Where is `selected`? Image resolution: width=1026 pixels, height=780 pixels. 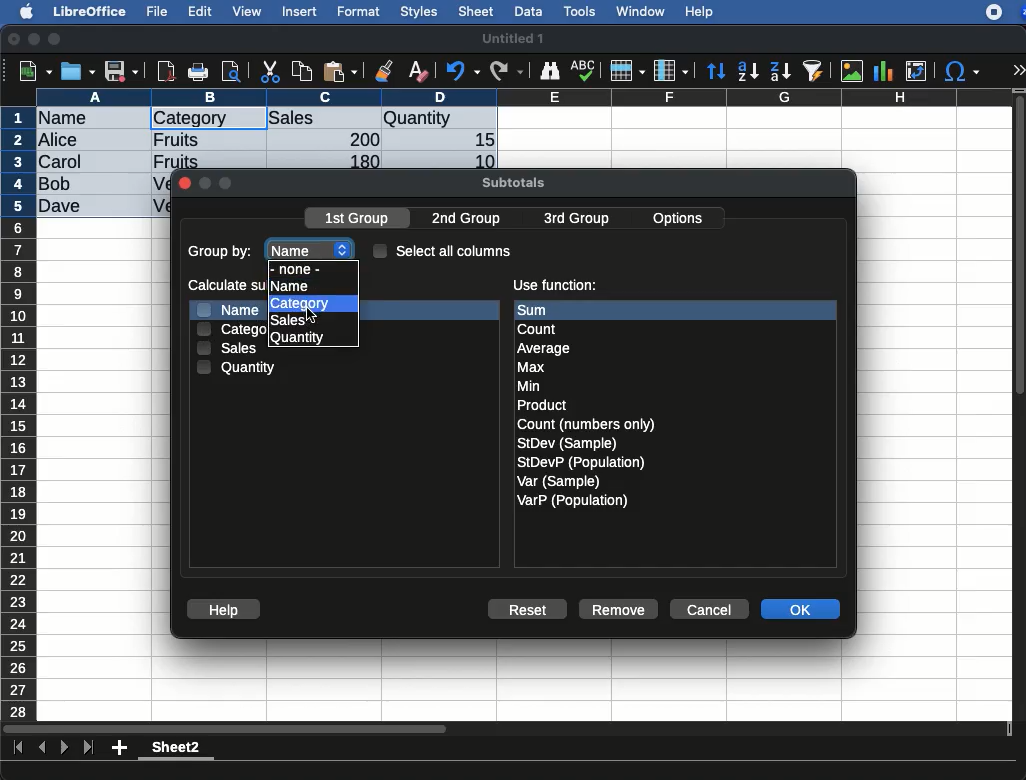
selected is located at coordinates (246, 118).